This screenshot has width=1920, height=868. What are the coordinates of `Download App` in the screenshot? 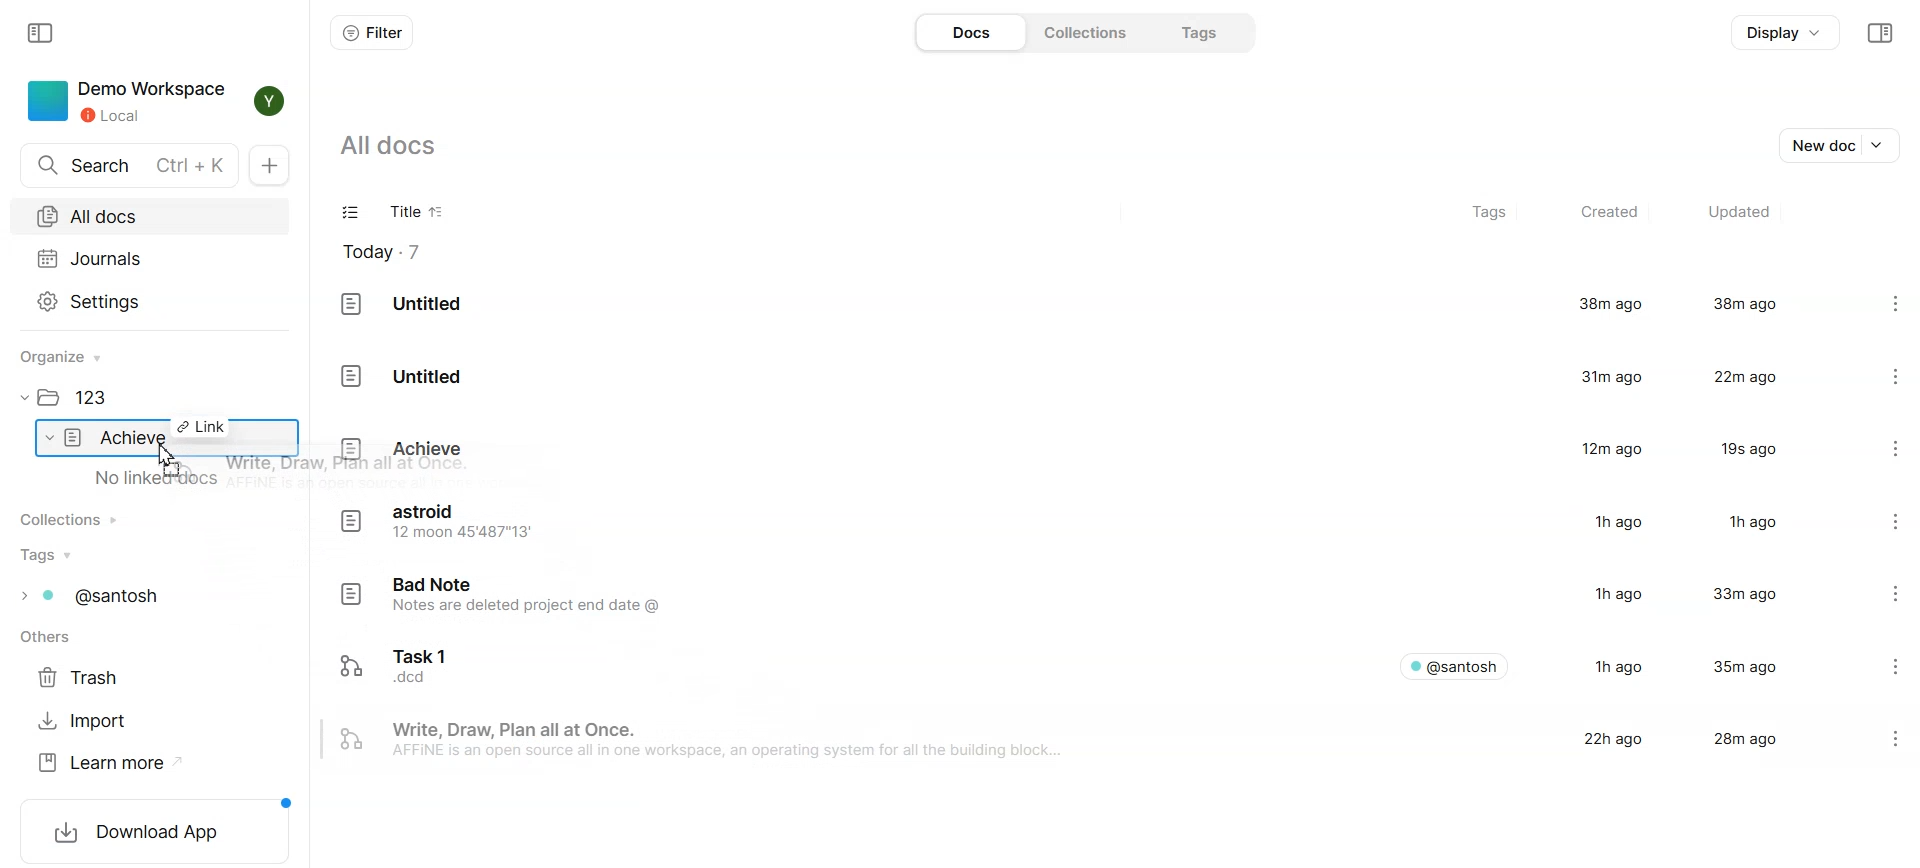 It's located at (155, 829).